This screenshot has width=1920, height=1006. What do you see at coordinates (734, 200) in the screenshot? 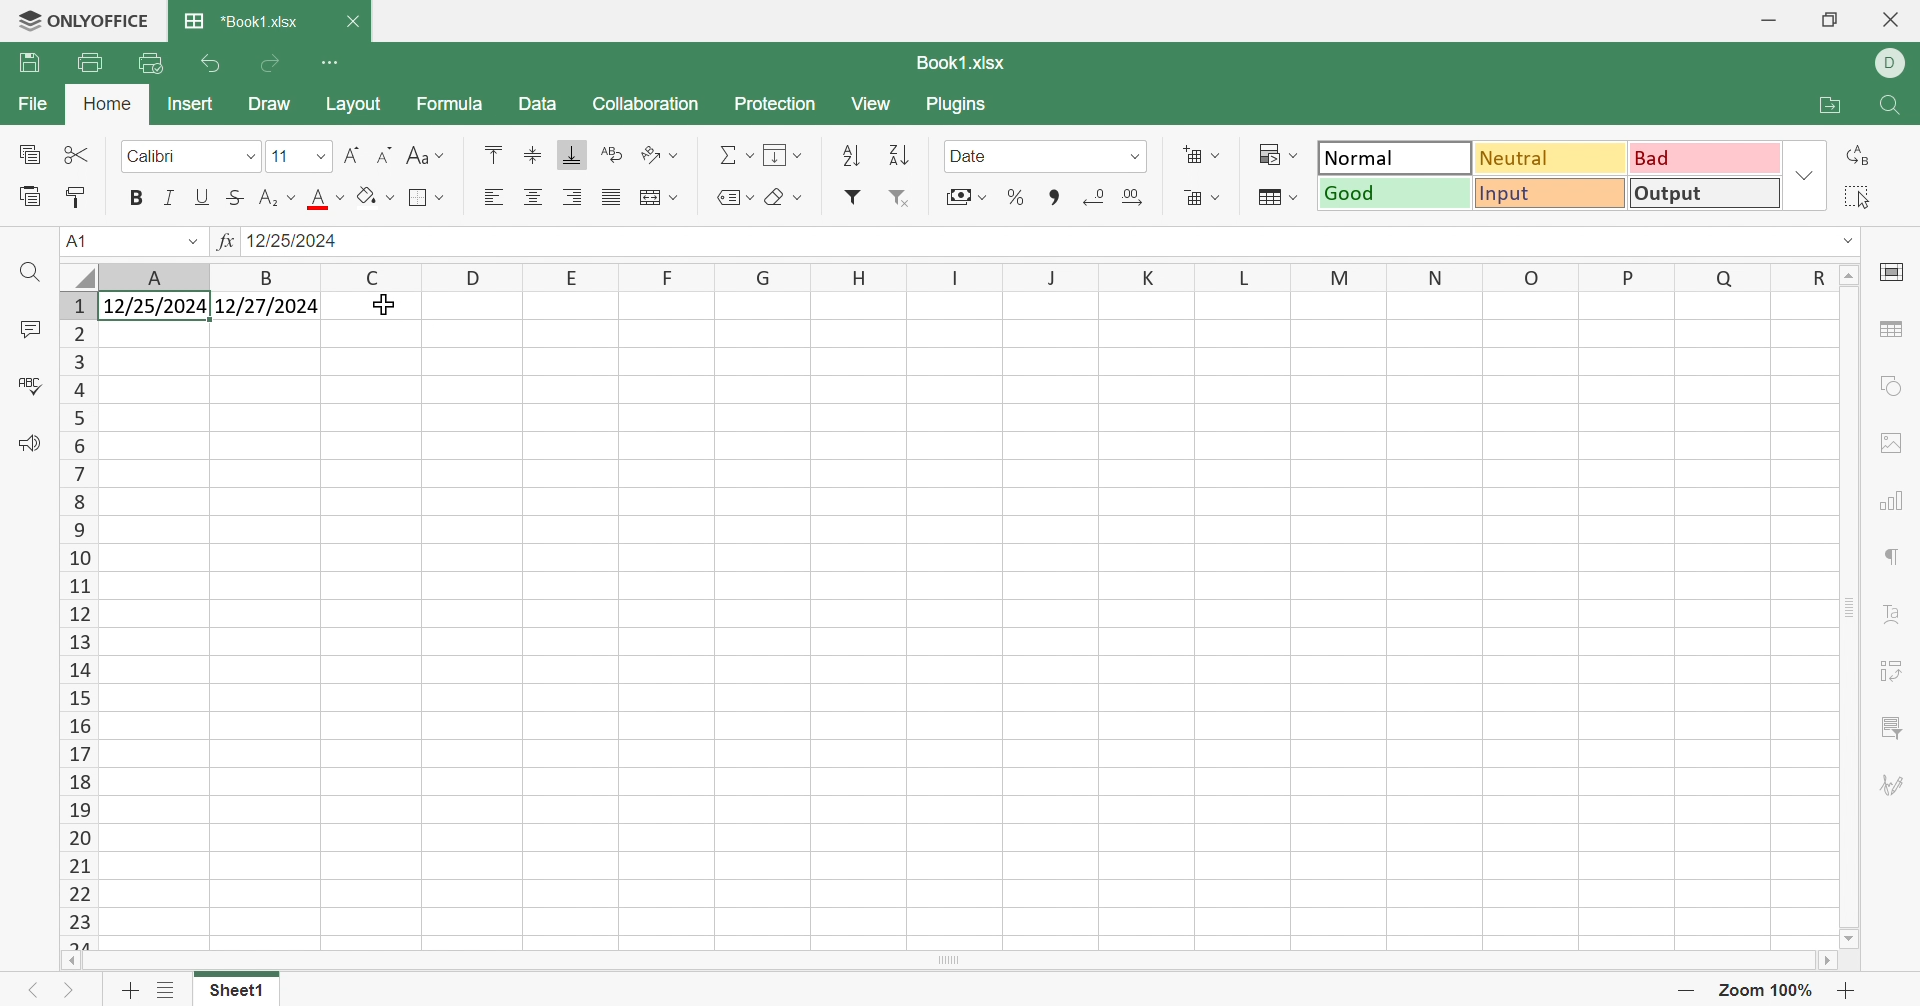
I see `Named ranges` at bounding box center [734, 200].